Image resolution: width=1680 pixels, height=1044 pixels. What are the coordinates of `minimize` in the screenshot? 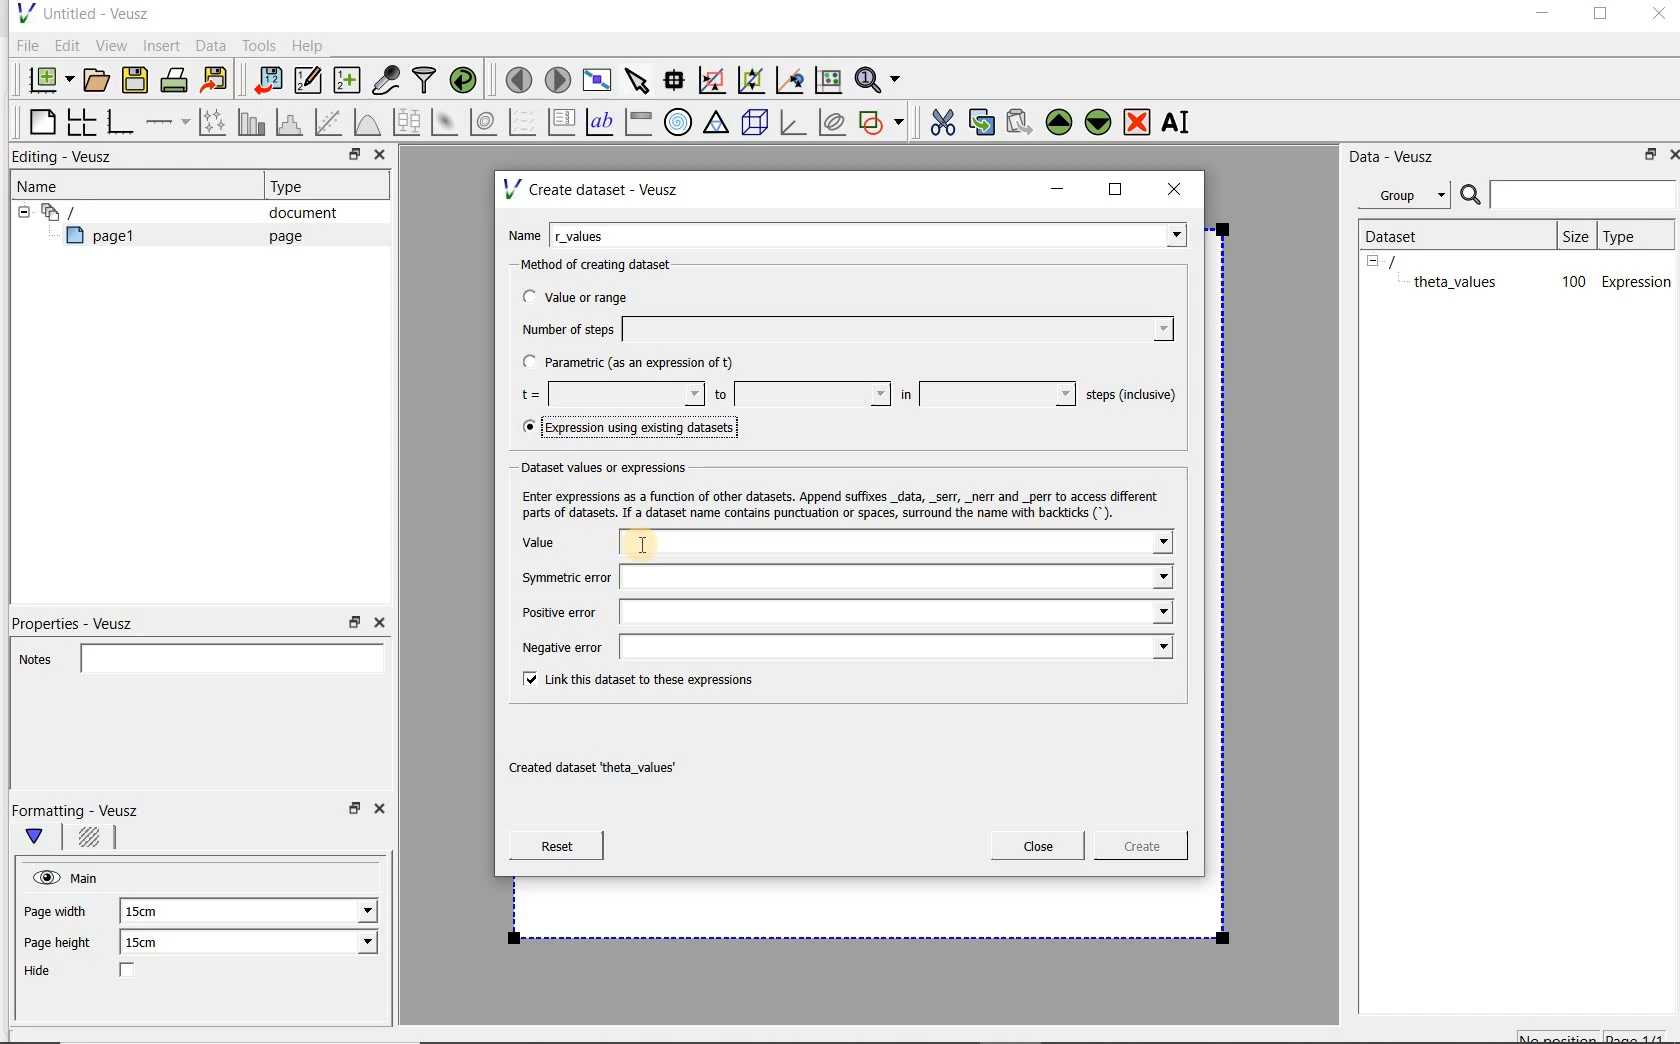 It's located at (1058, 189).